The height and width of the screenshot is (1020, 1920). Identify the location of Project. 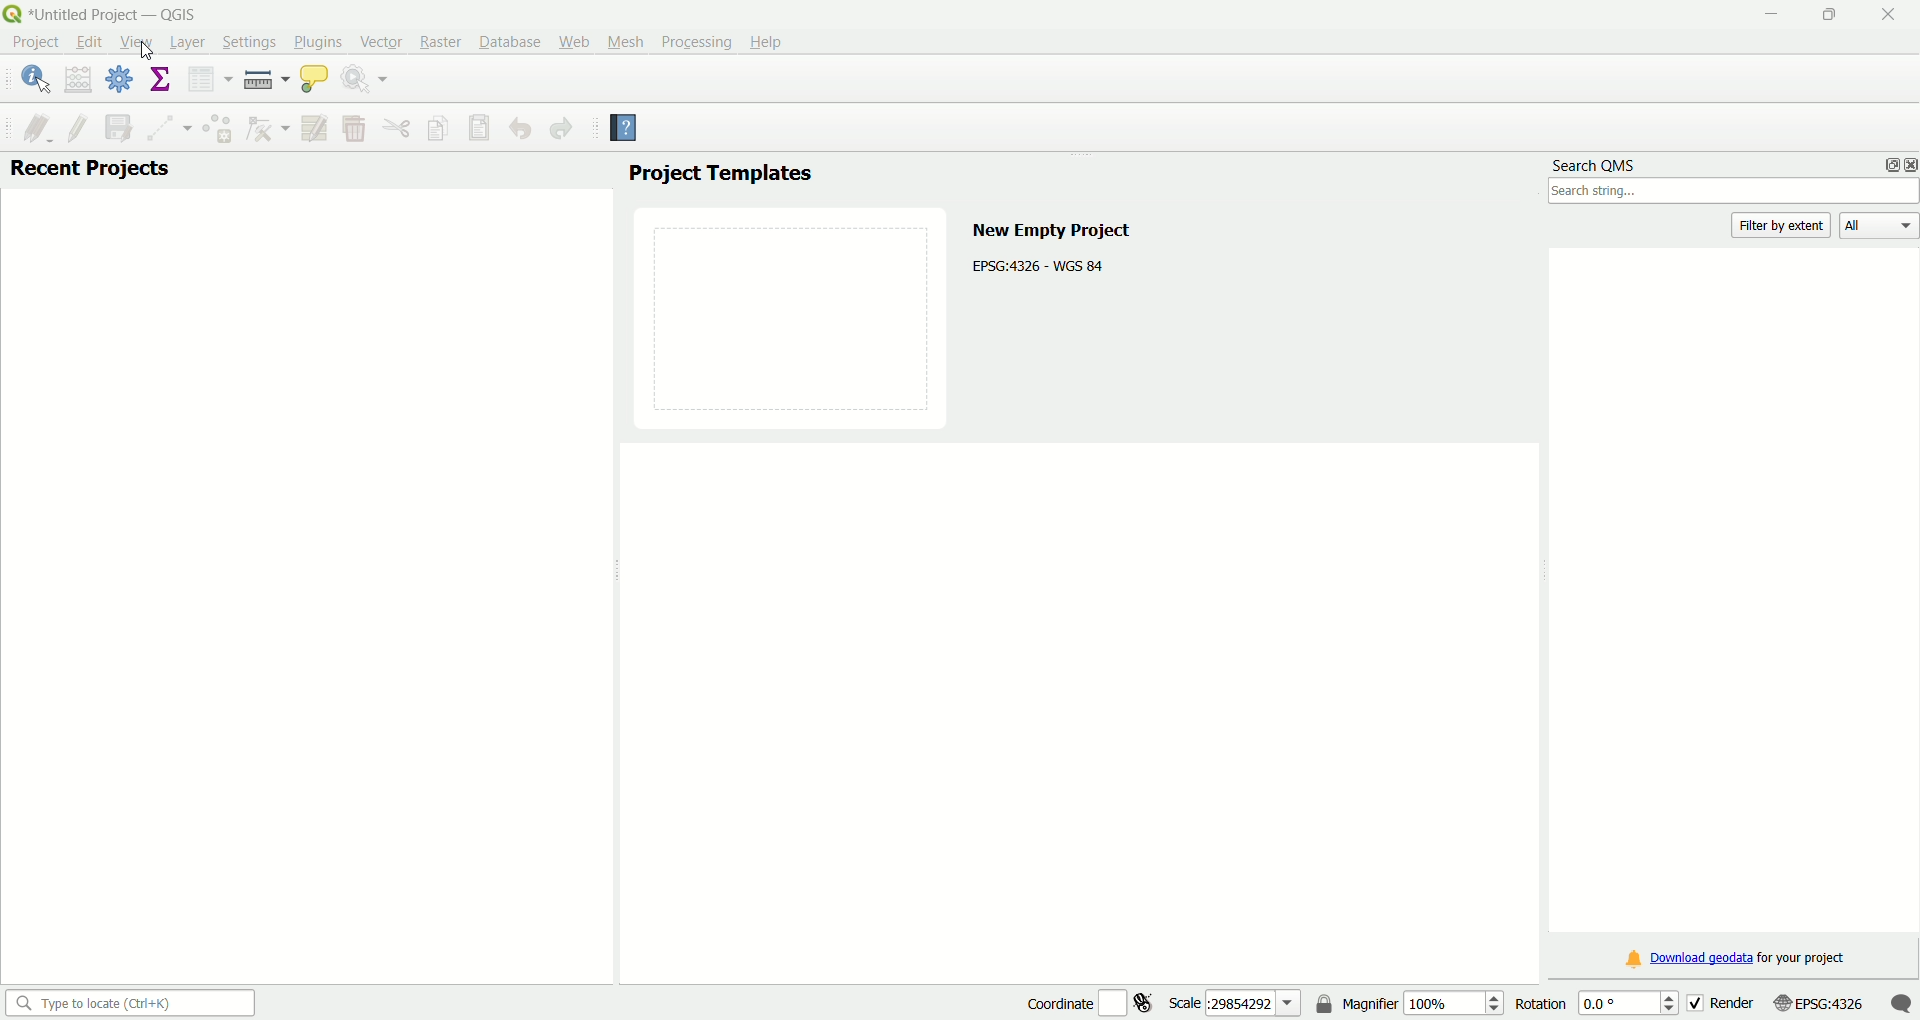
(35, 44).